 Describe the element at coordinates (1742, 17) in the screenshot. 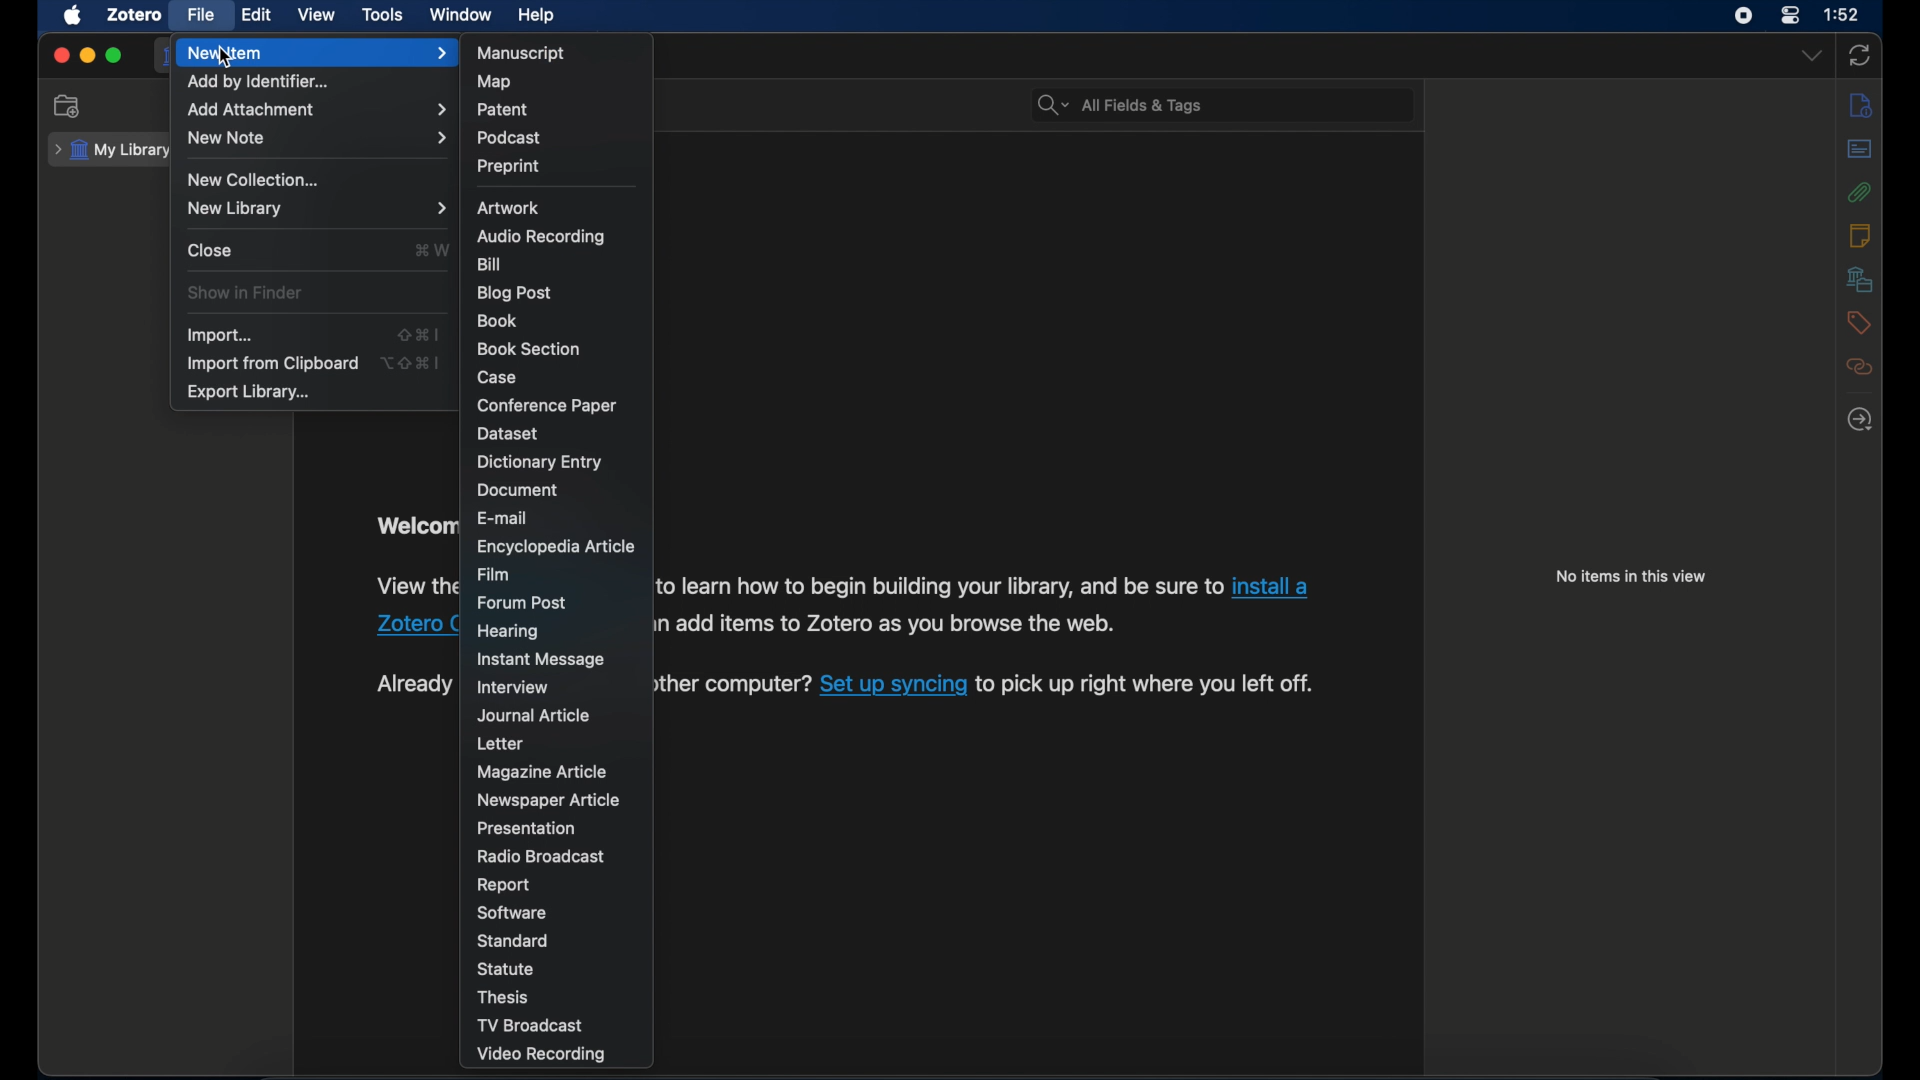

I see `screen recorder` at that location.